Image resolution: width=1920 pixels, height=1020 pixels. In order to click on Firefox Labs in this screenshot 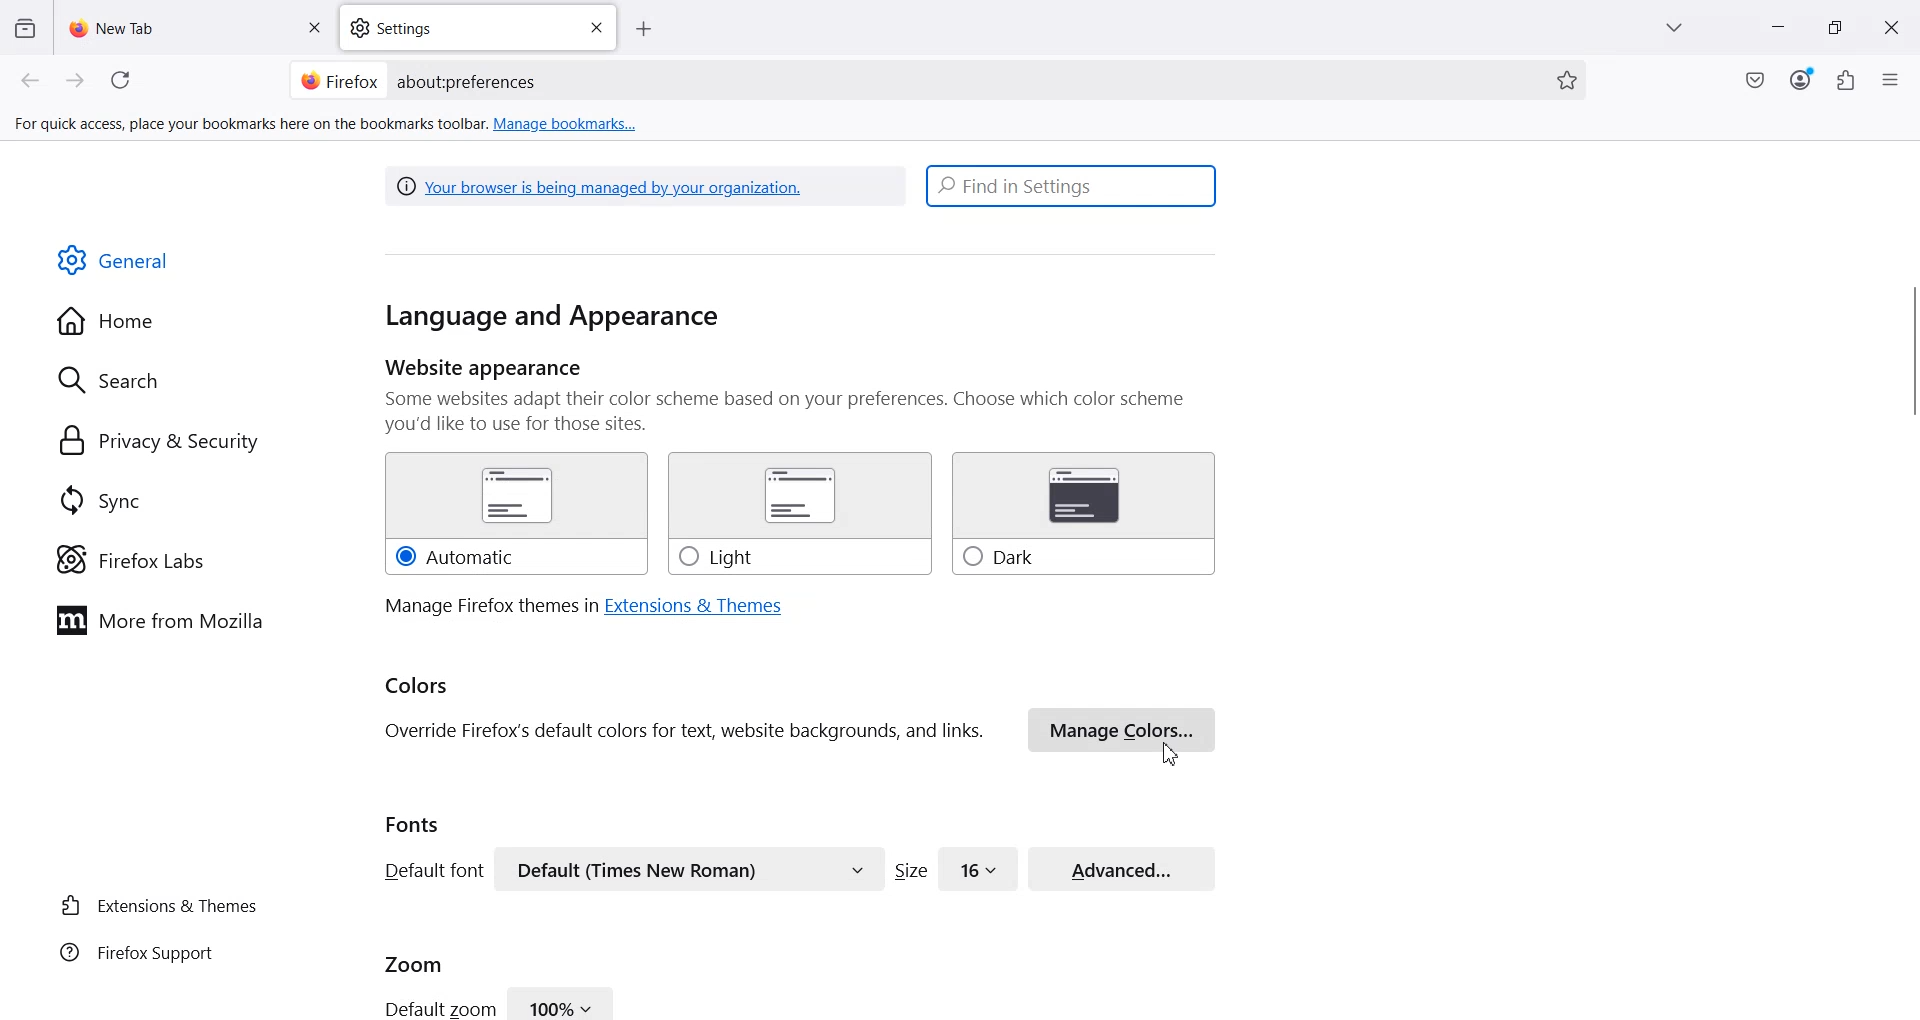, I will do `click(130, 560)`.